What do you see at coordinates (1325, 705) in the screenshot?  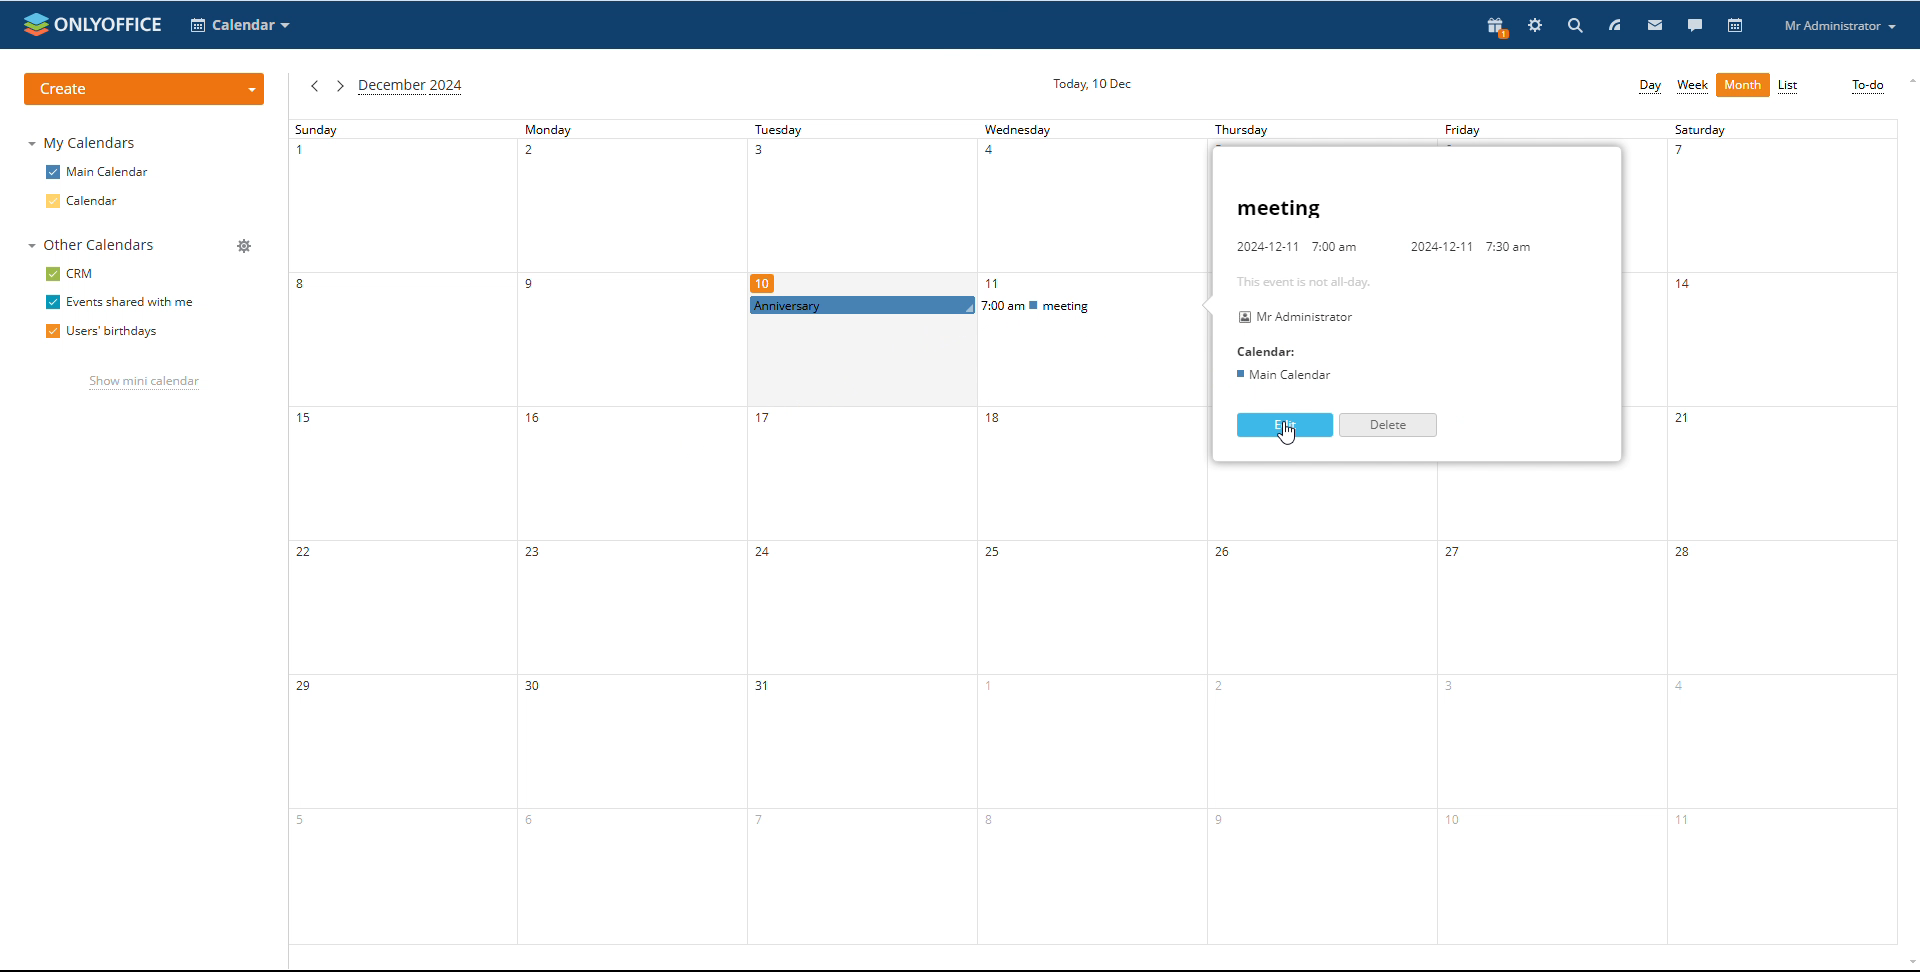 I see `Thursday` at bounding box center [1325, 705].